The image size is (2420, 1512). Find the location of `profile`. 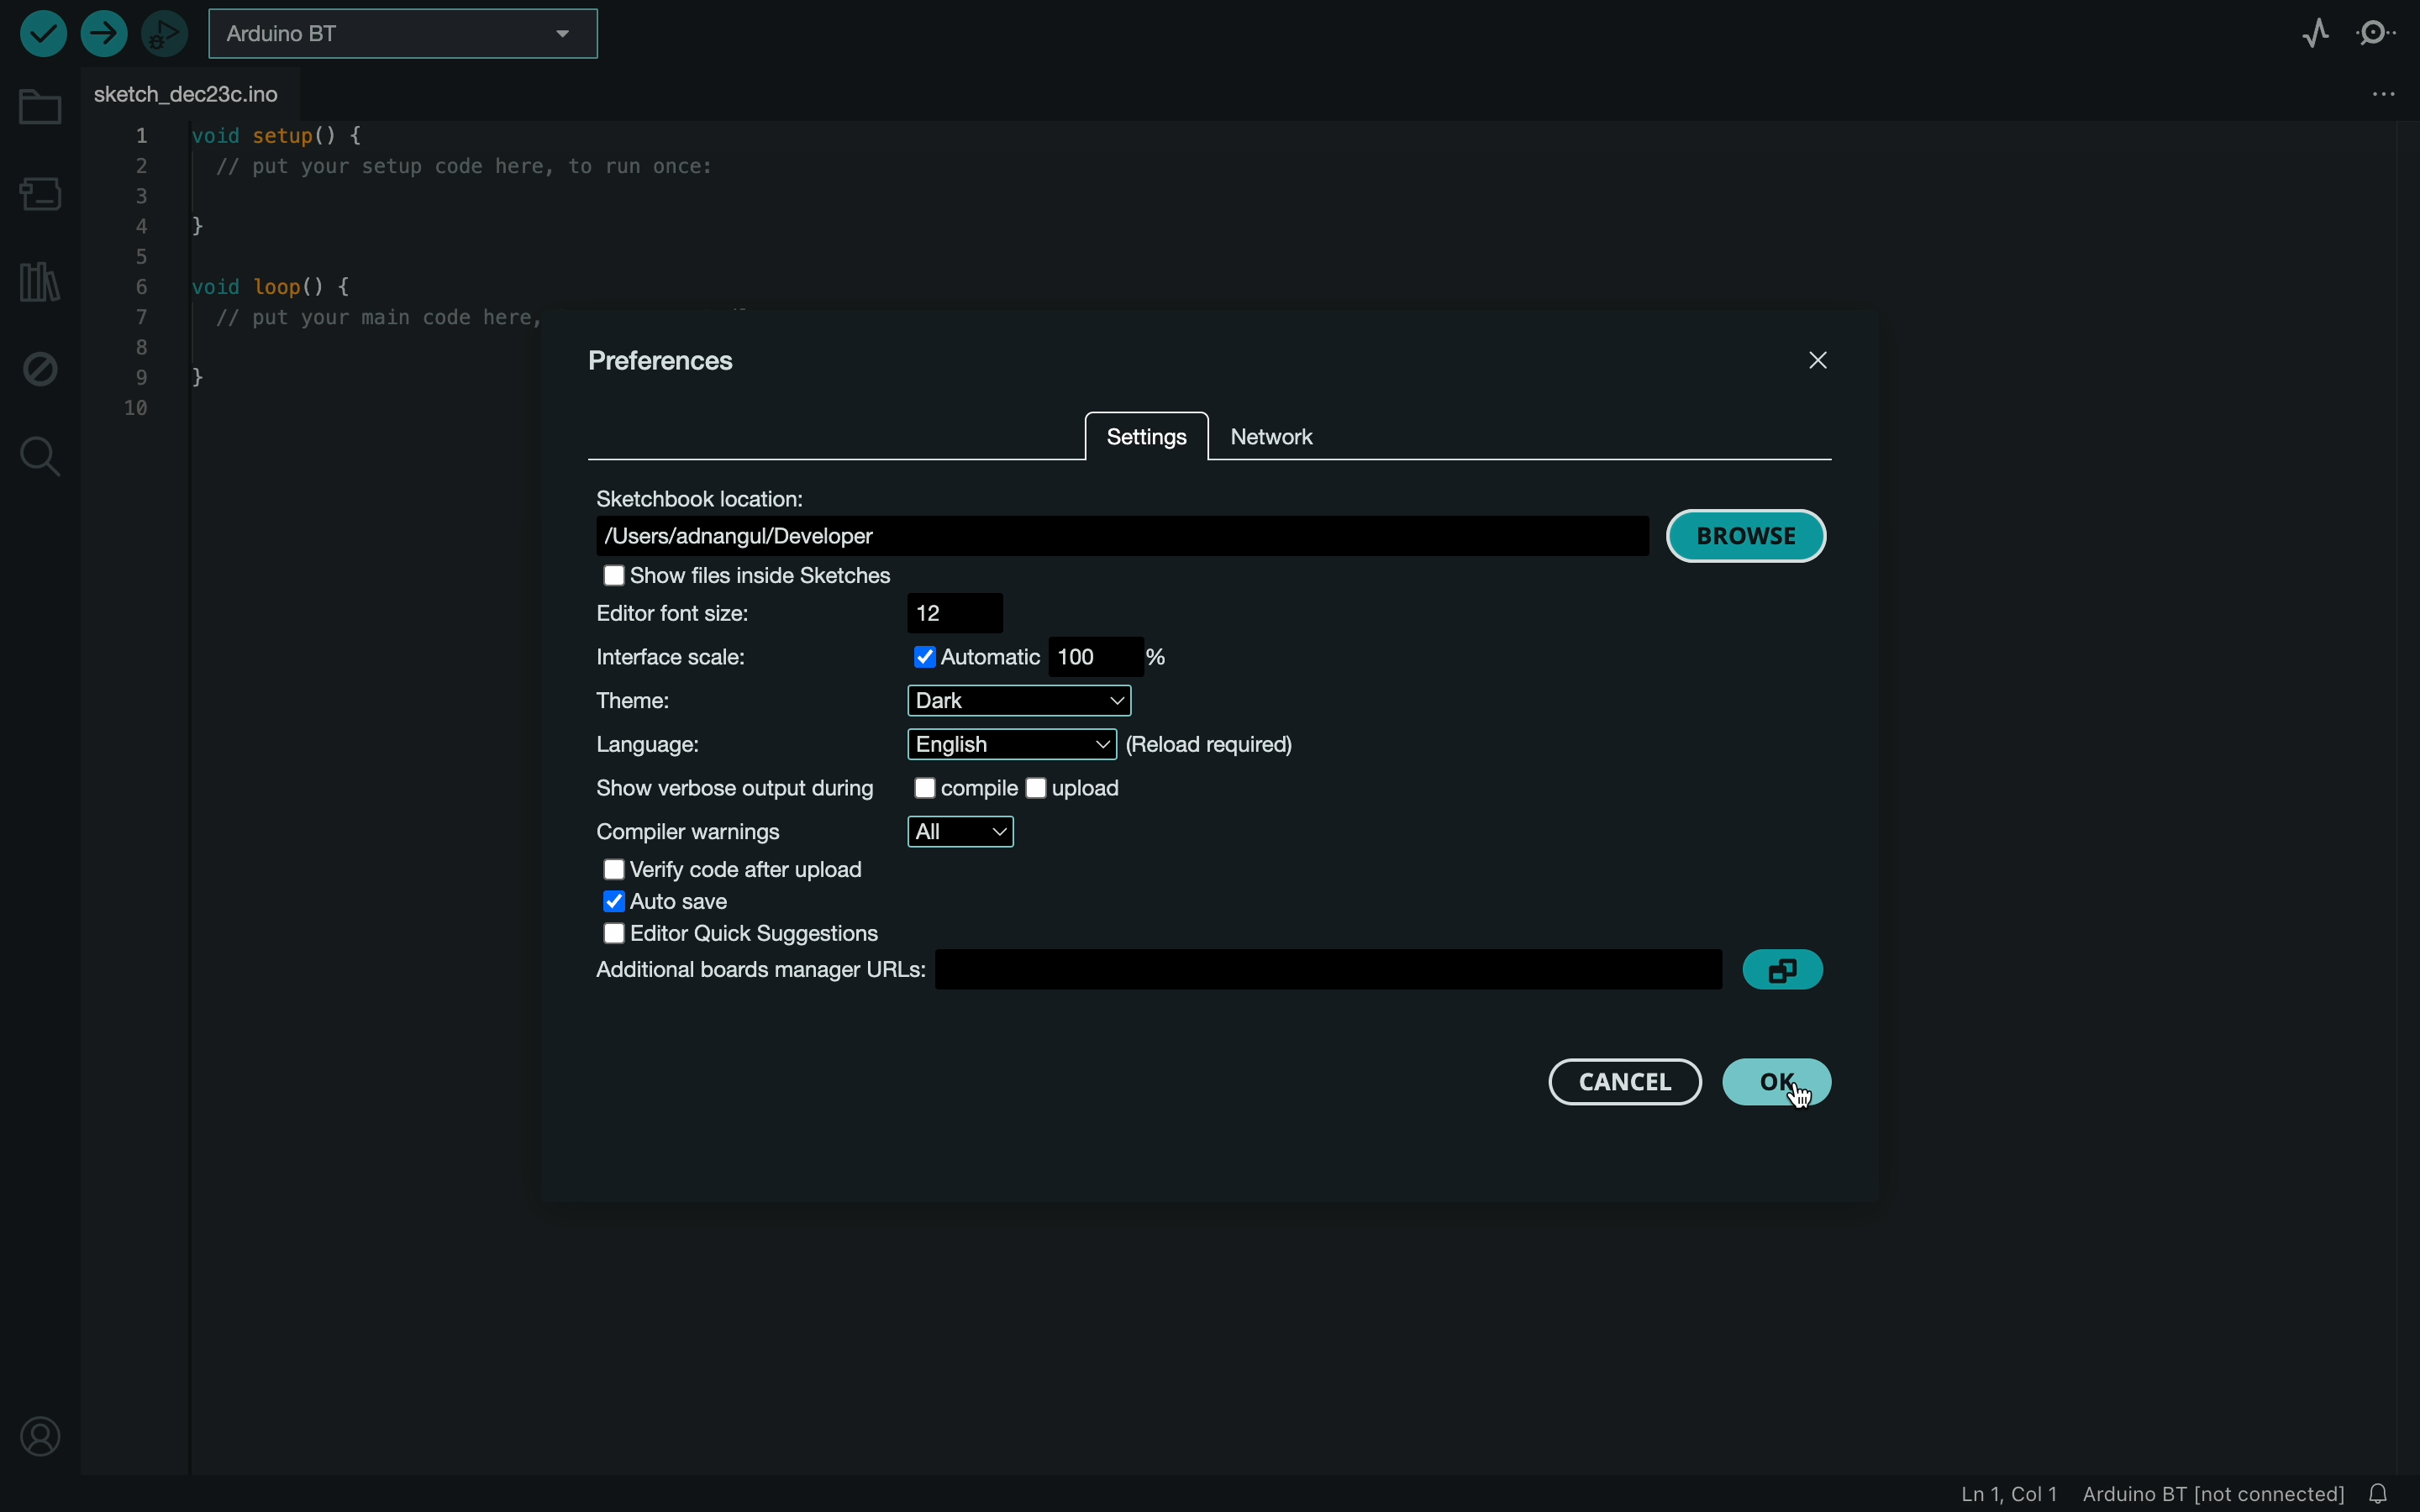

profile is located at coordinates (46, 1436).